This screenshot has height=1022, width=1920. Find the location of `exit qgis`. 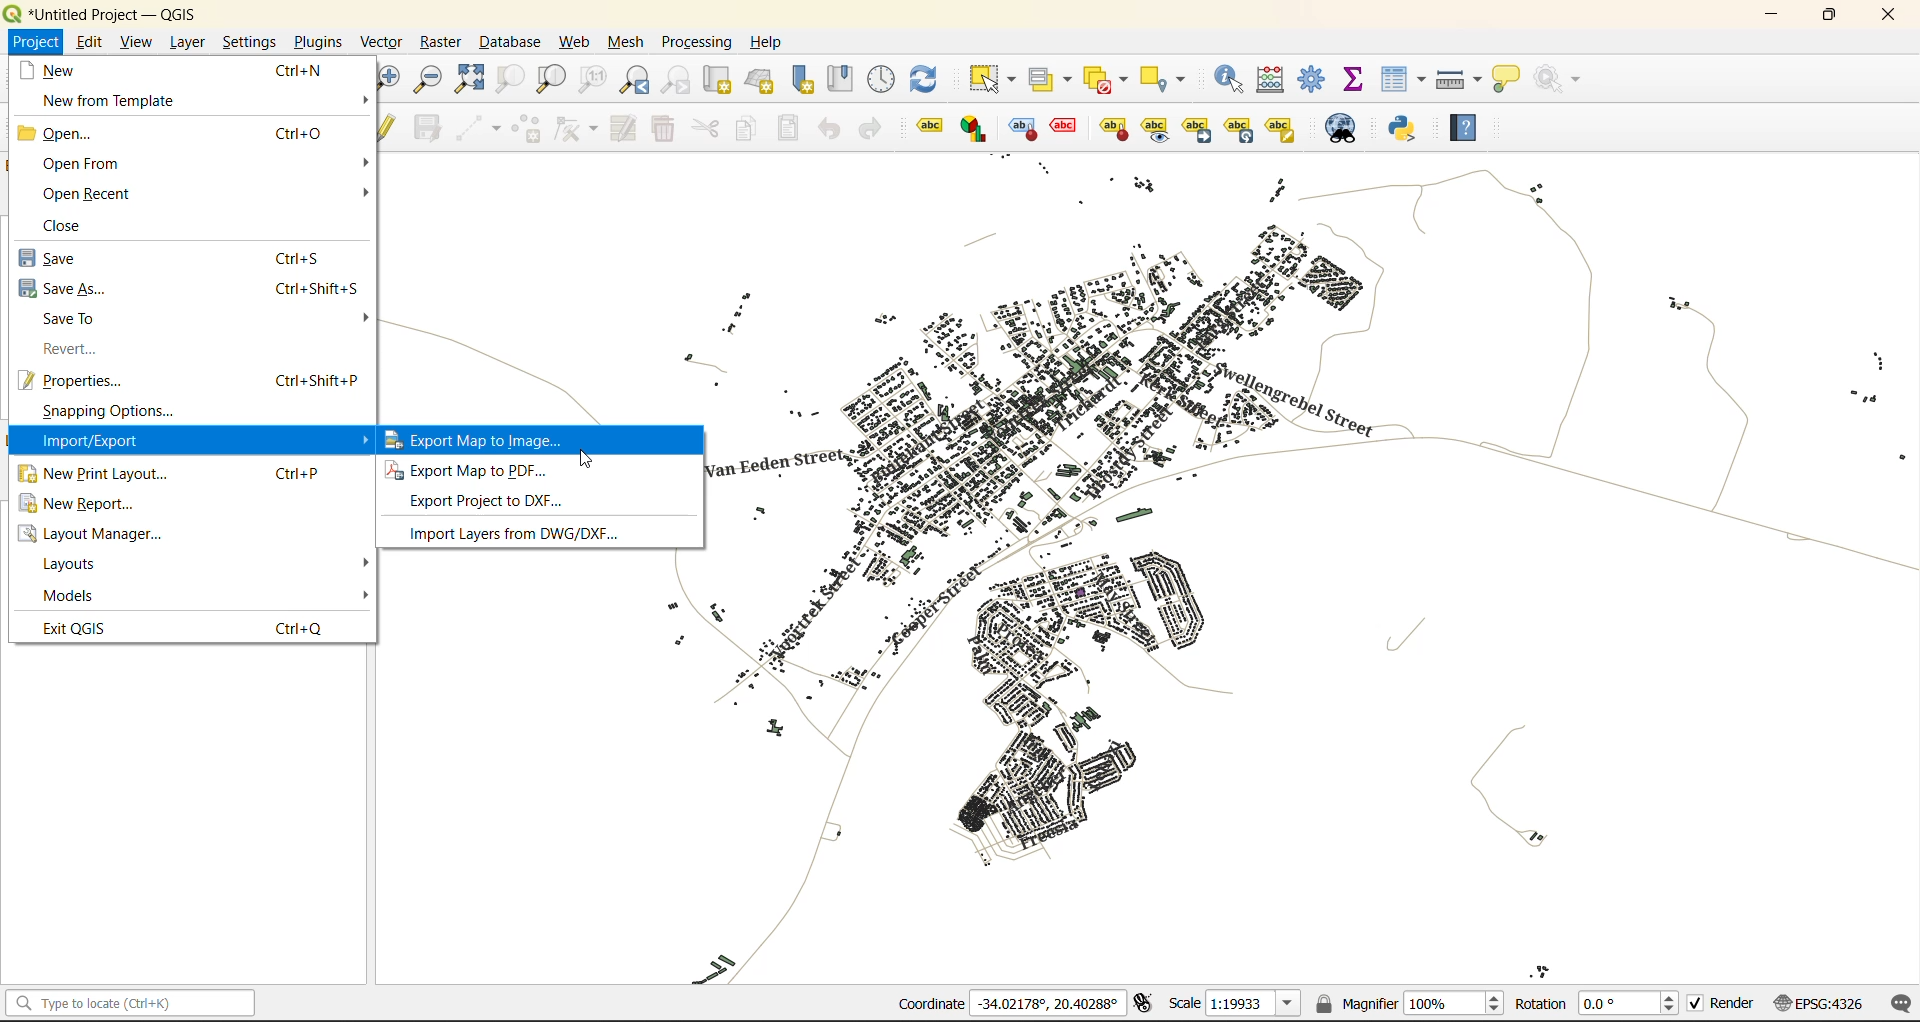

exit qgis is located at coordinates (82, 627).